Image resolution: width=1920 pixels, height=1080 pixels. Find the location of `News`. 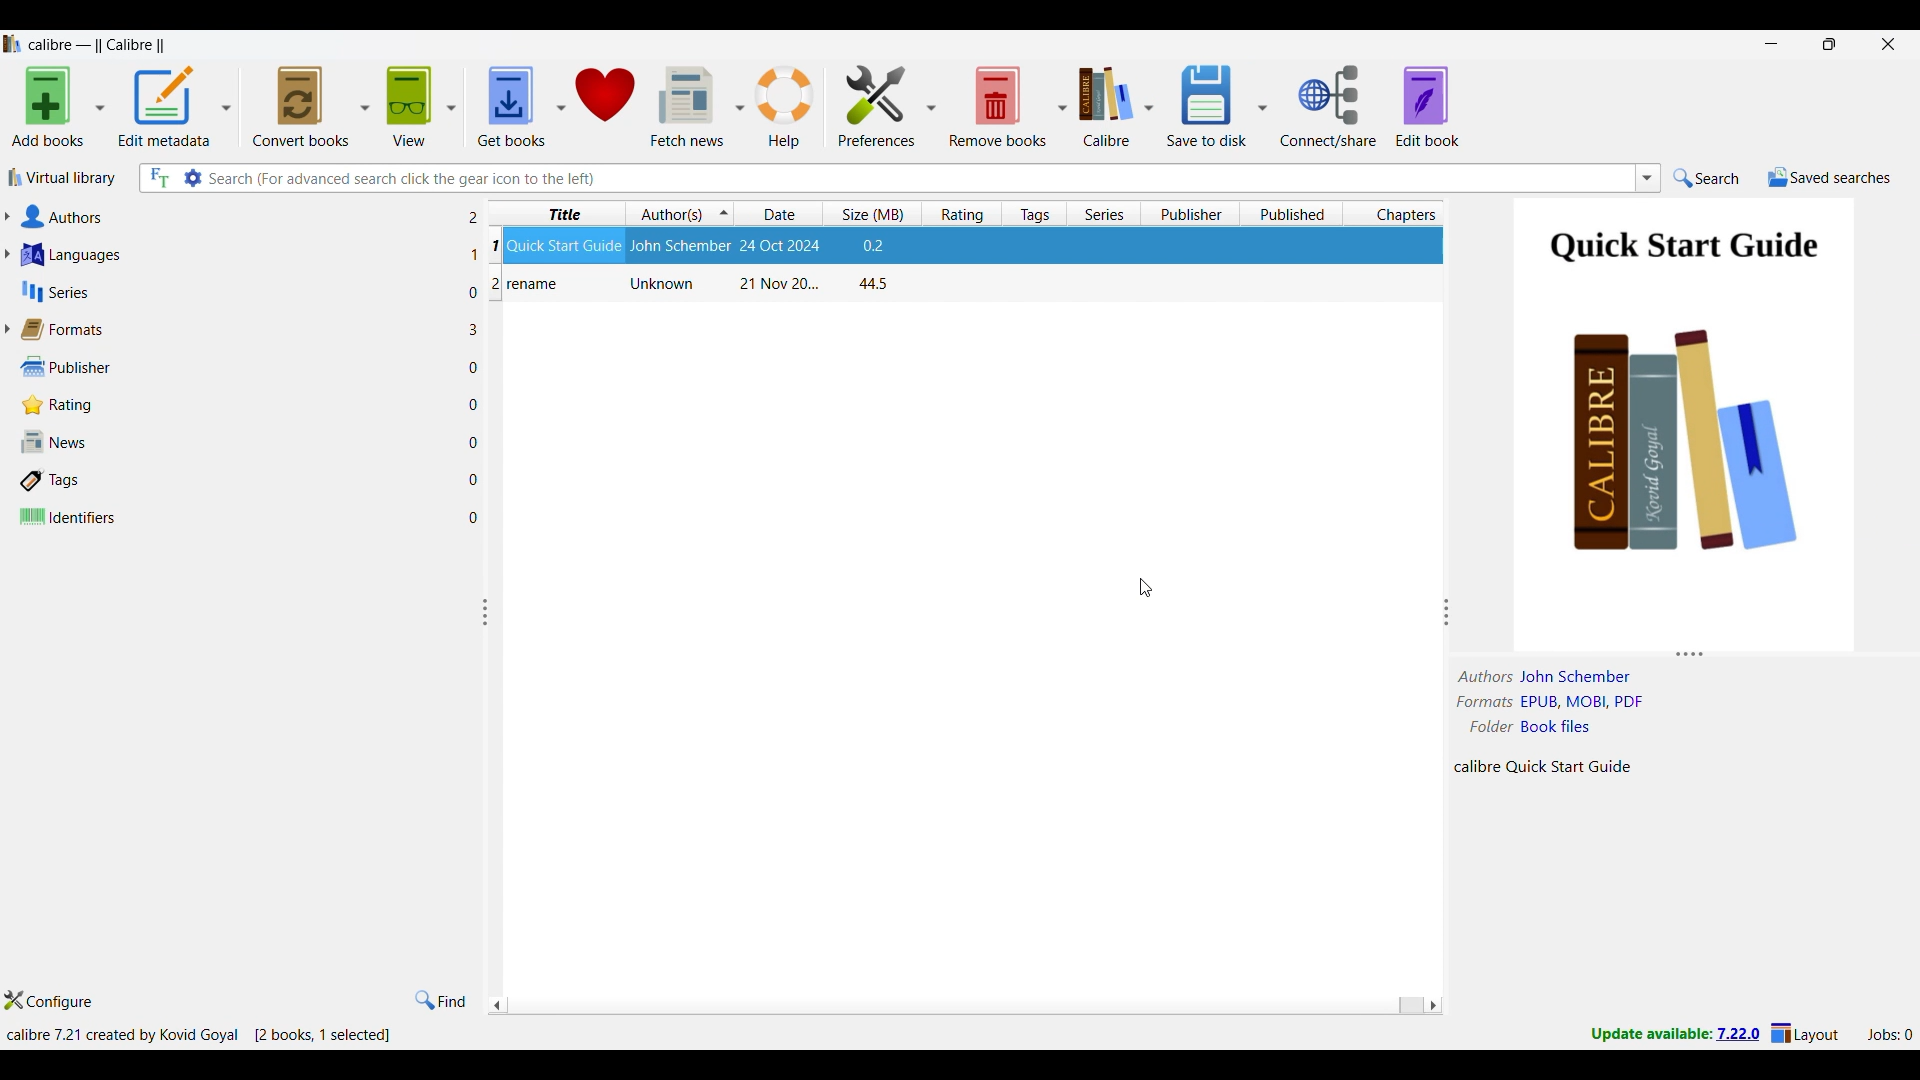

News is located at coordinates (237, 442).